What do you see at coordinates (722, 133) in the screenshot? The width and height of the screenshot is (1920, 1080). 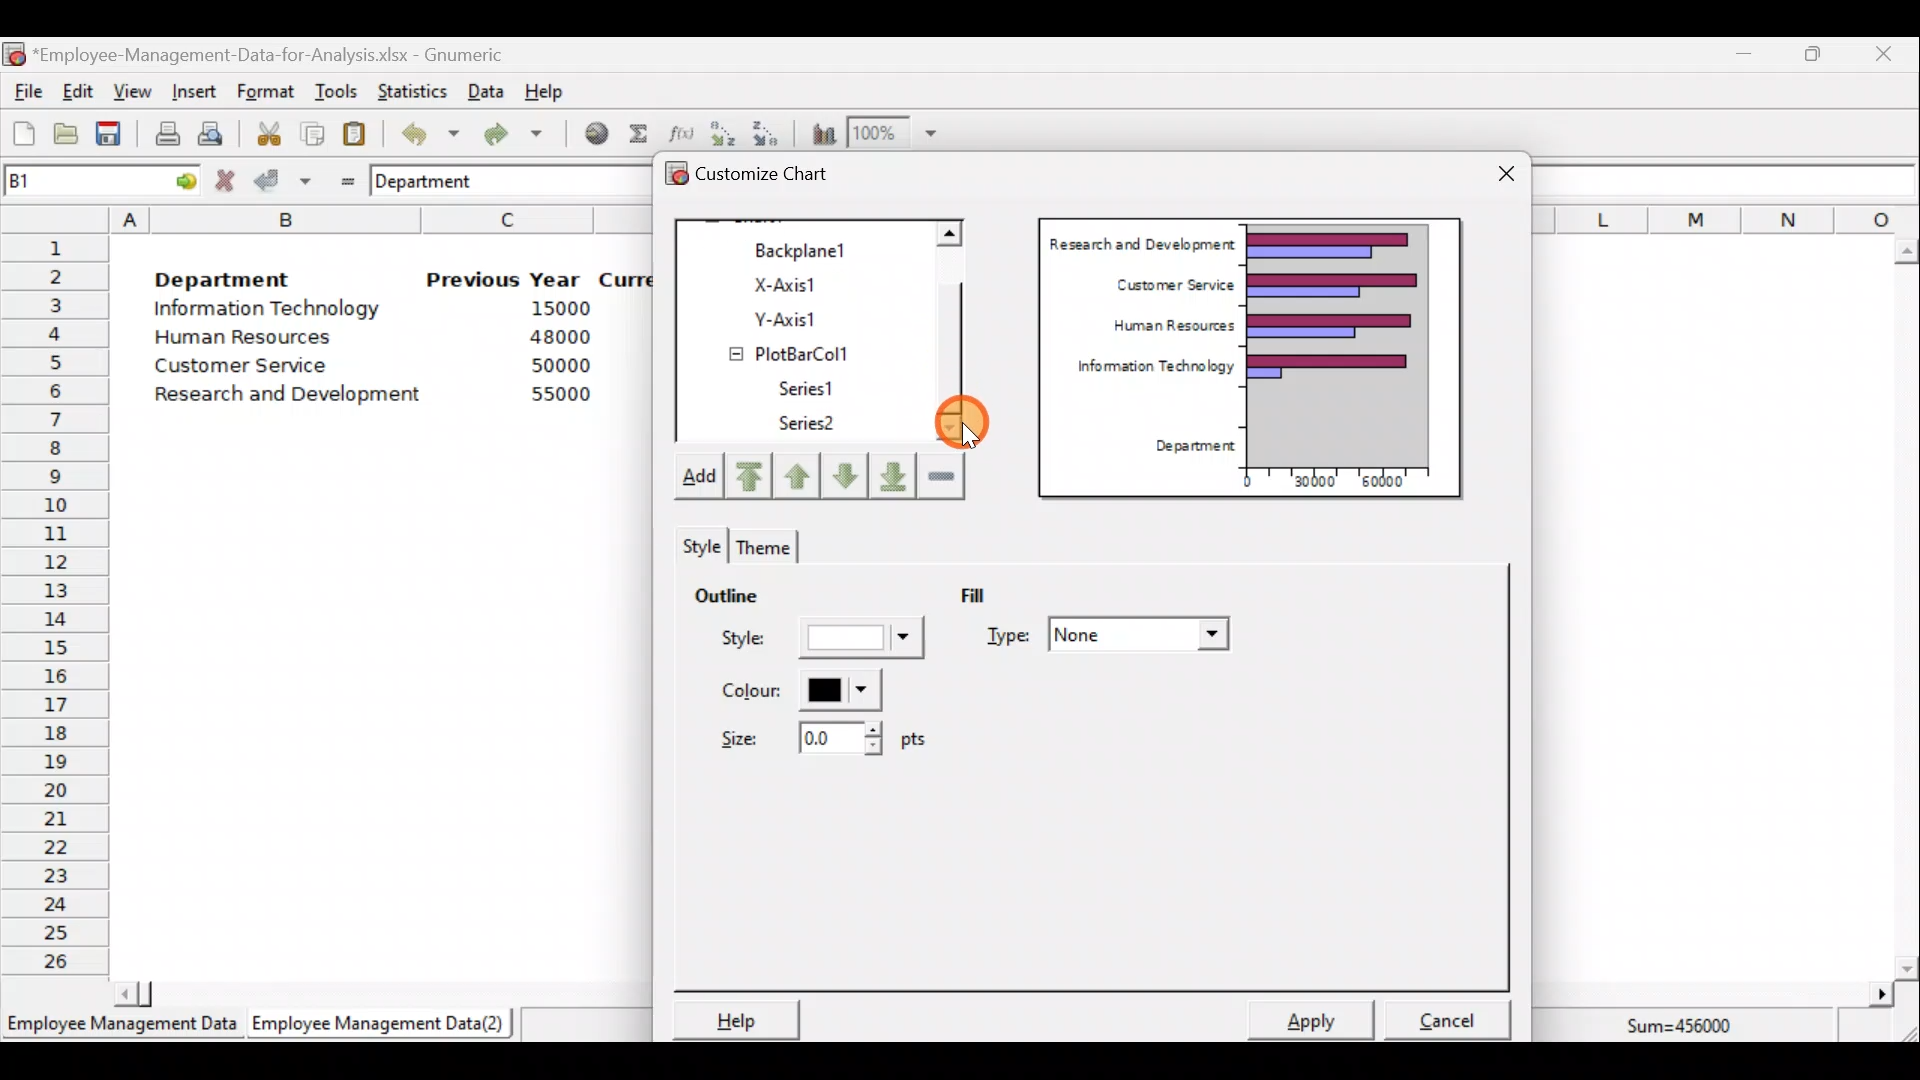 I see `Sort in Ascending order` at bounding box center [722, 133].